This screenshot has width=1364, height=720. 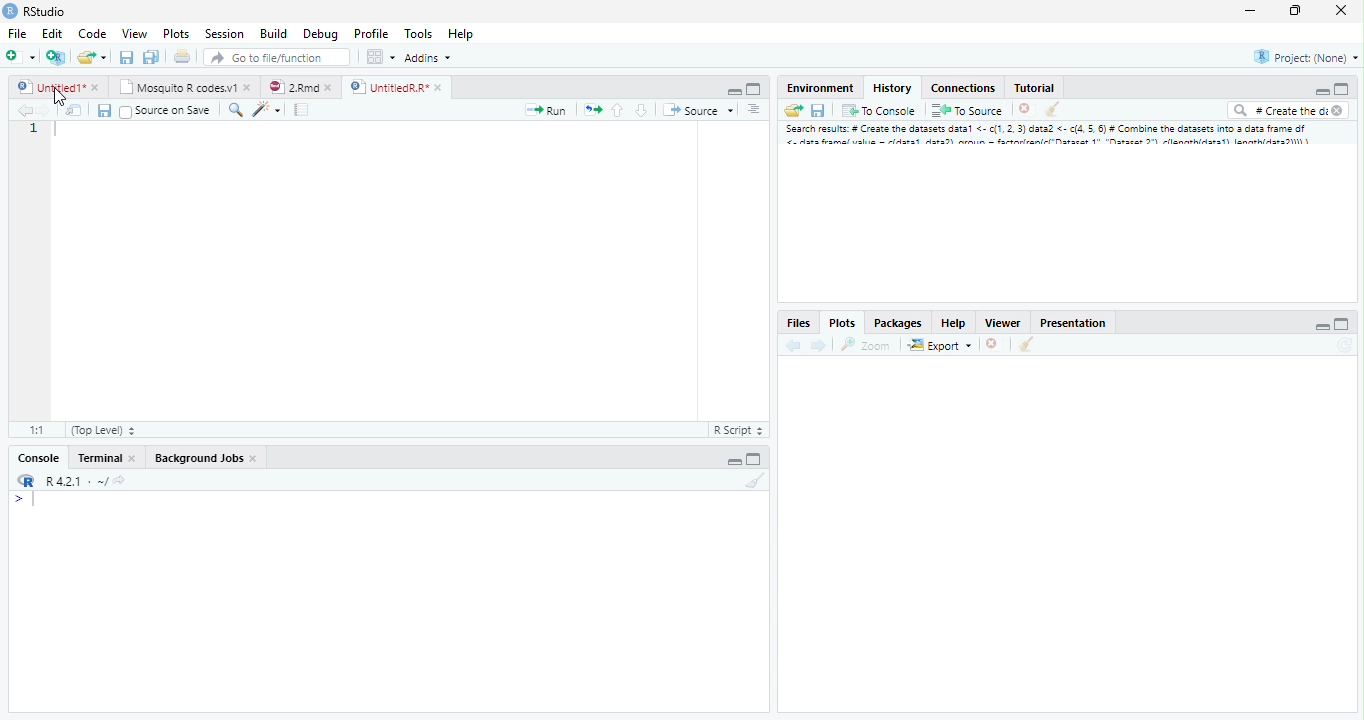 I want to click on View, so click(x=133, y=35).